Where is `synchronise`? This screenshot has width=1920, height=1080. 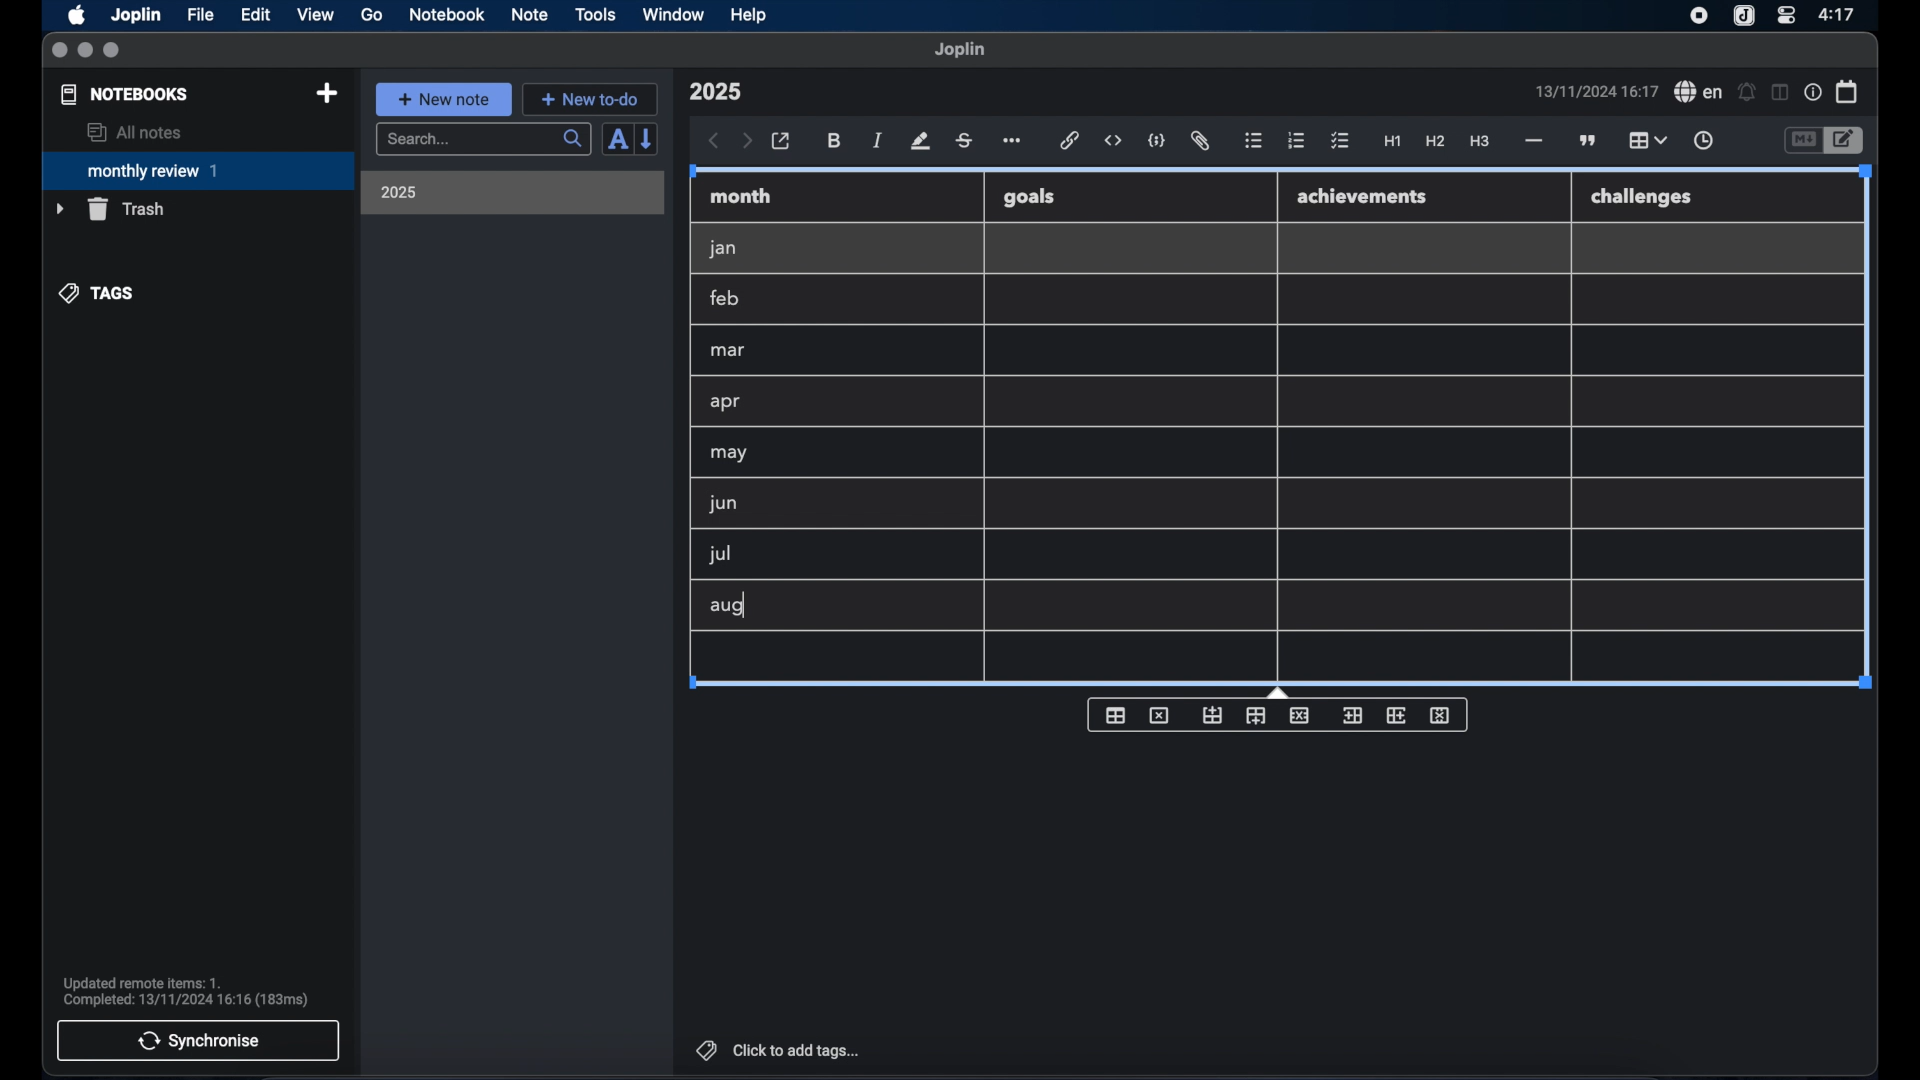
synchronise is located at coordinates (198, 1040).